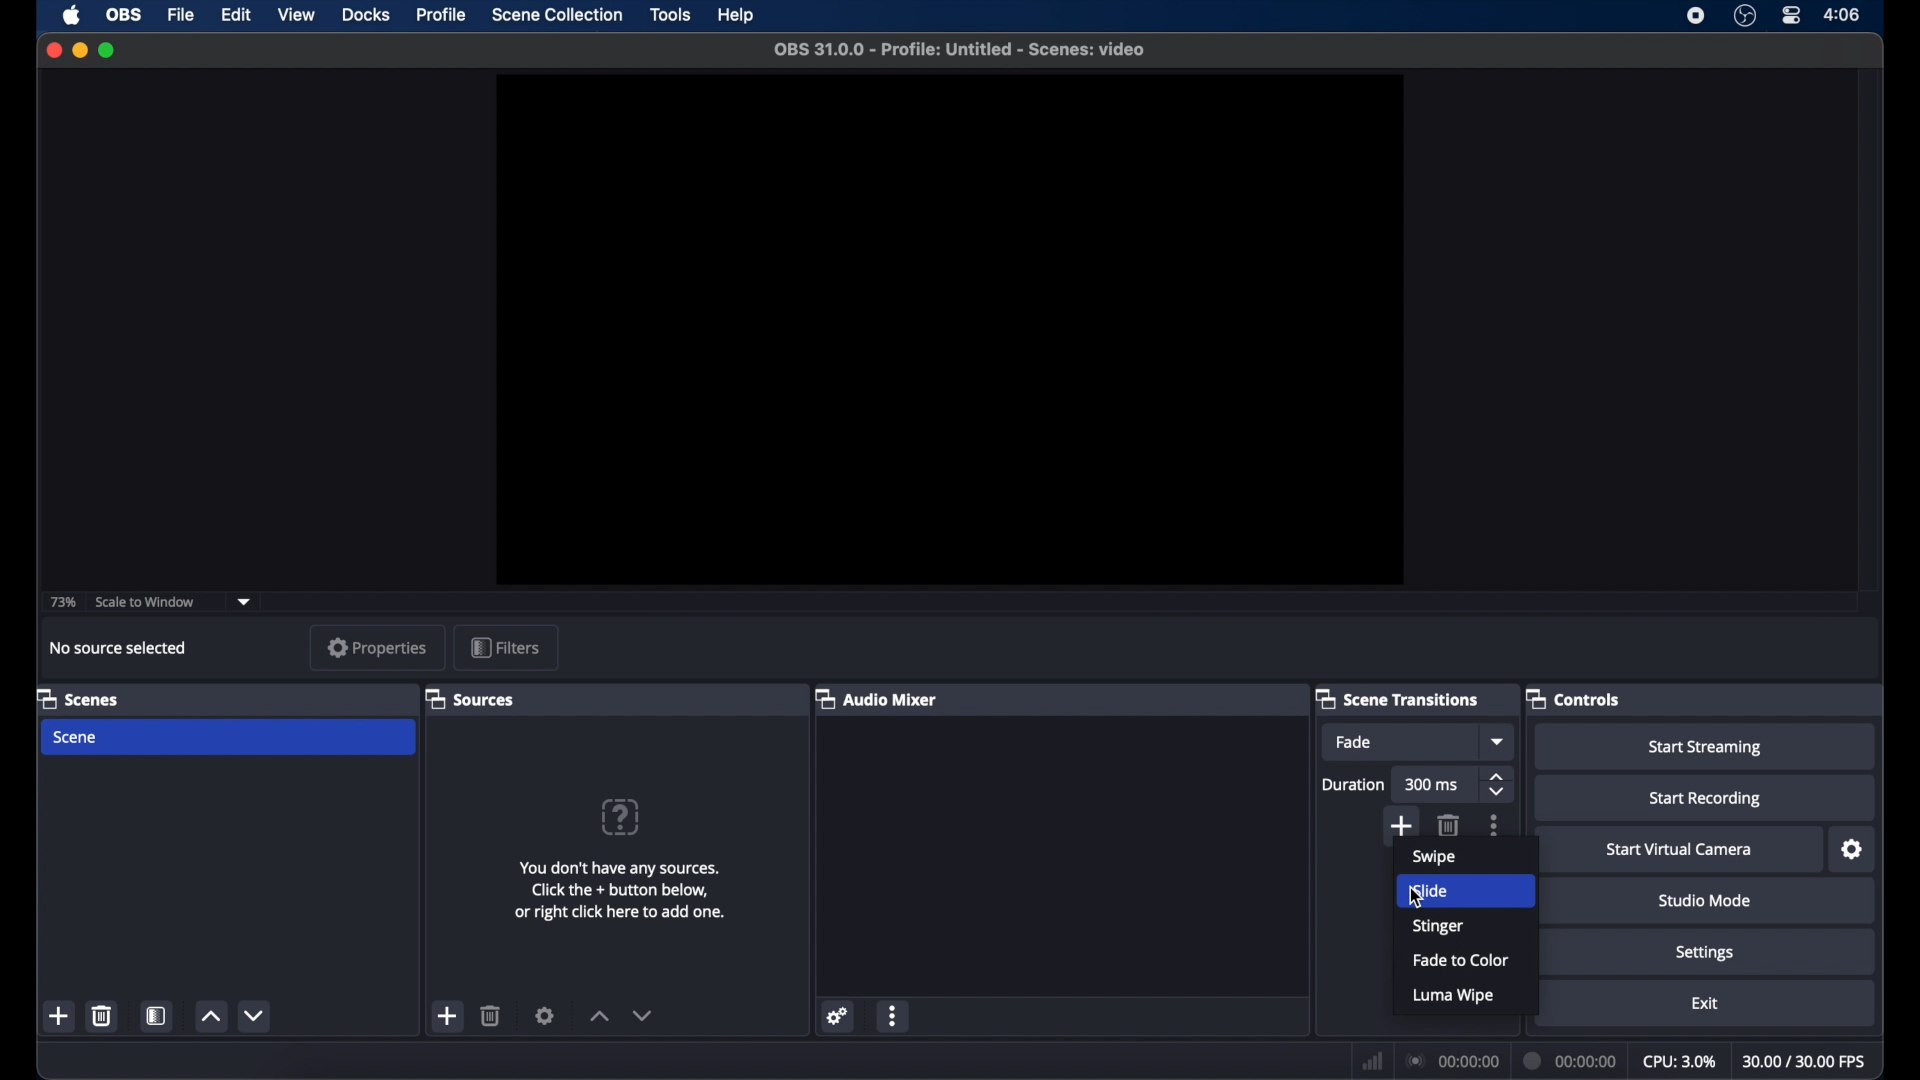  Describe the element at coordinates (376, 647) in the screenshot. I see `properties` at that location.